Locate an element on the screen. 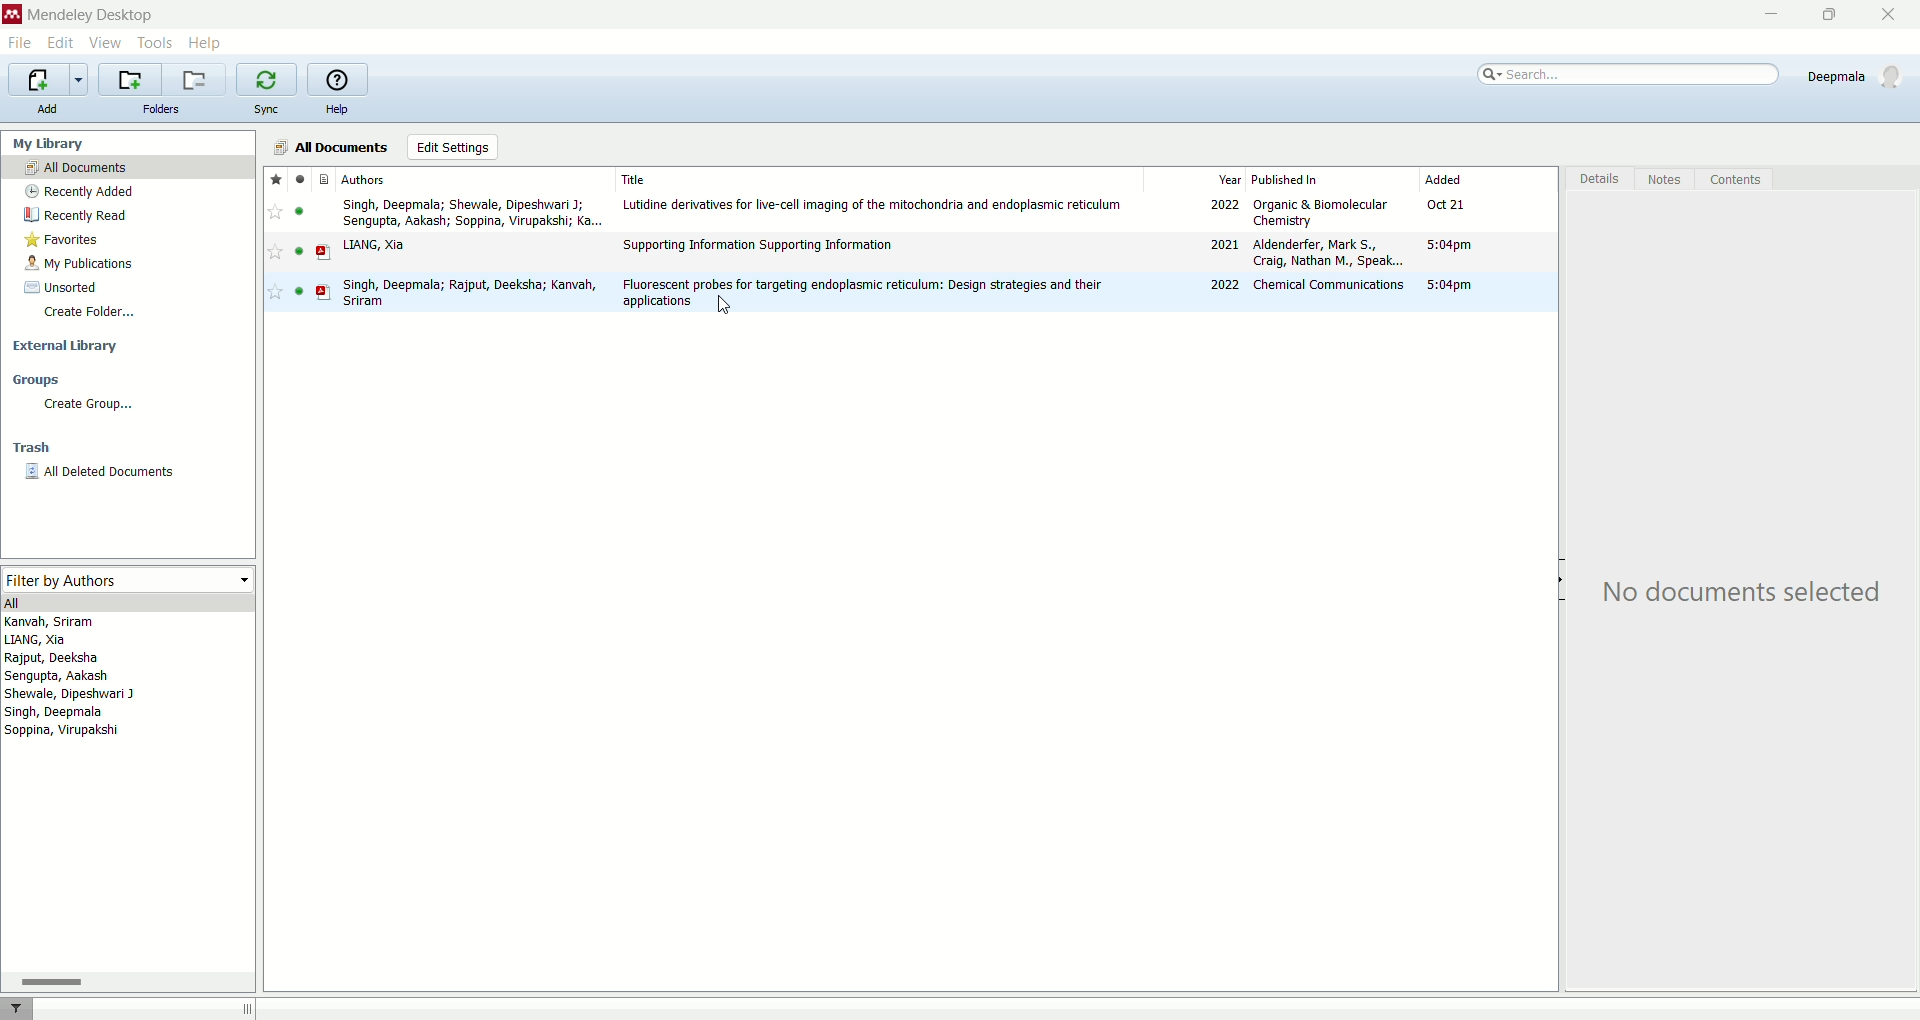  folders is located at coordinates (163, 110).